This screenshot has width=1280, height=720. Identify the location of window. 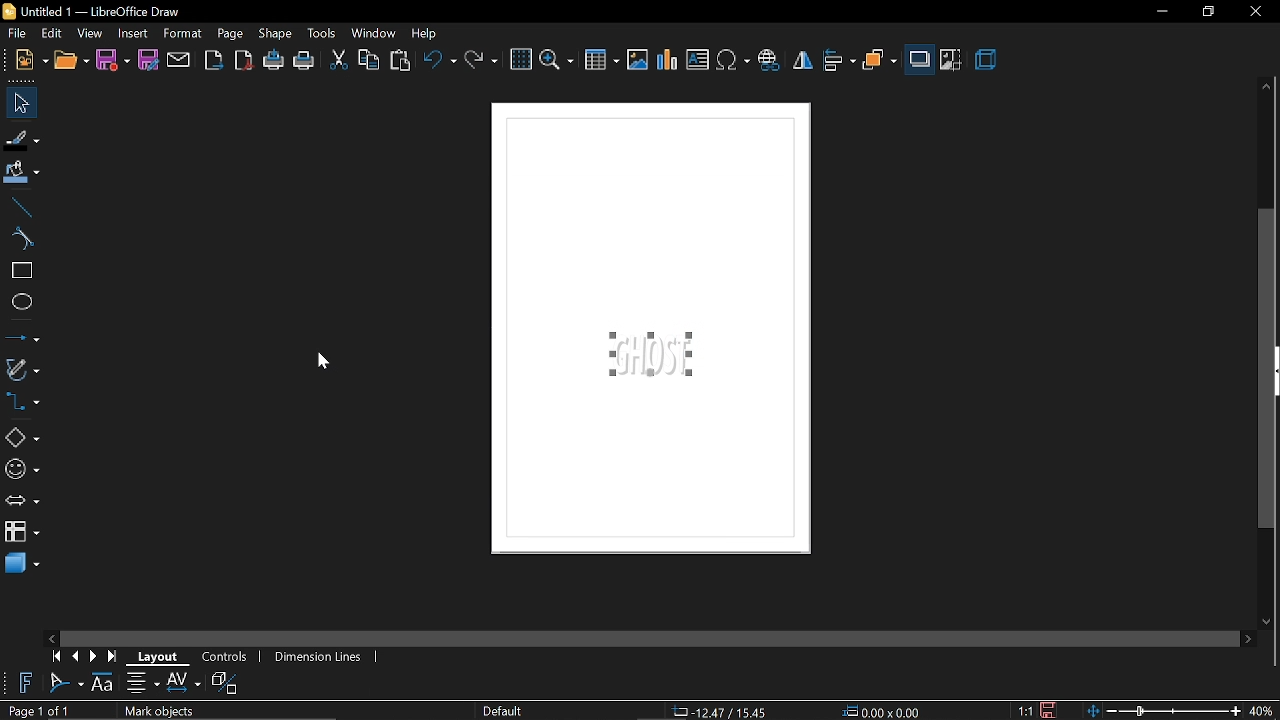
(375, 33).